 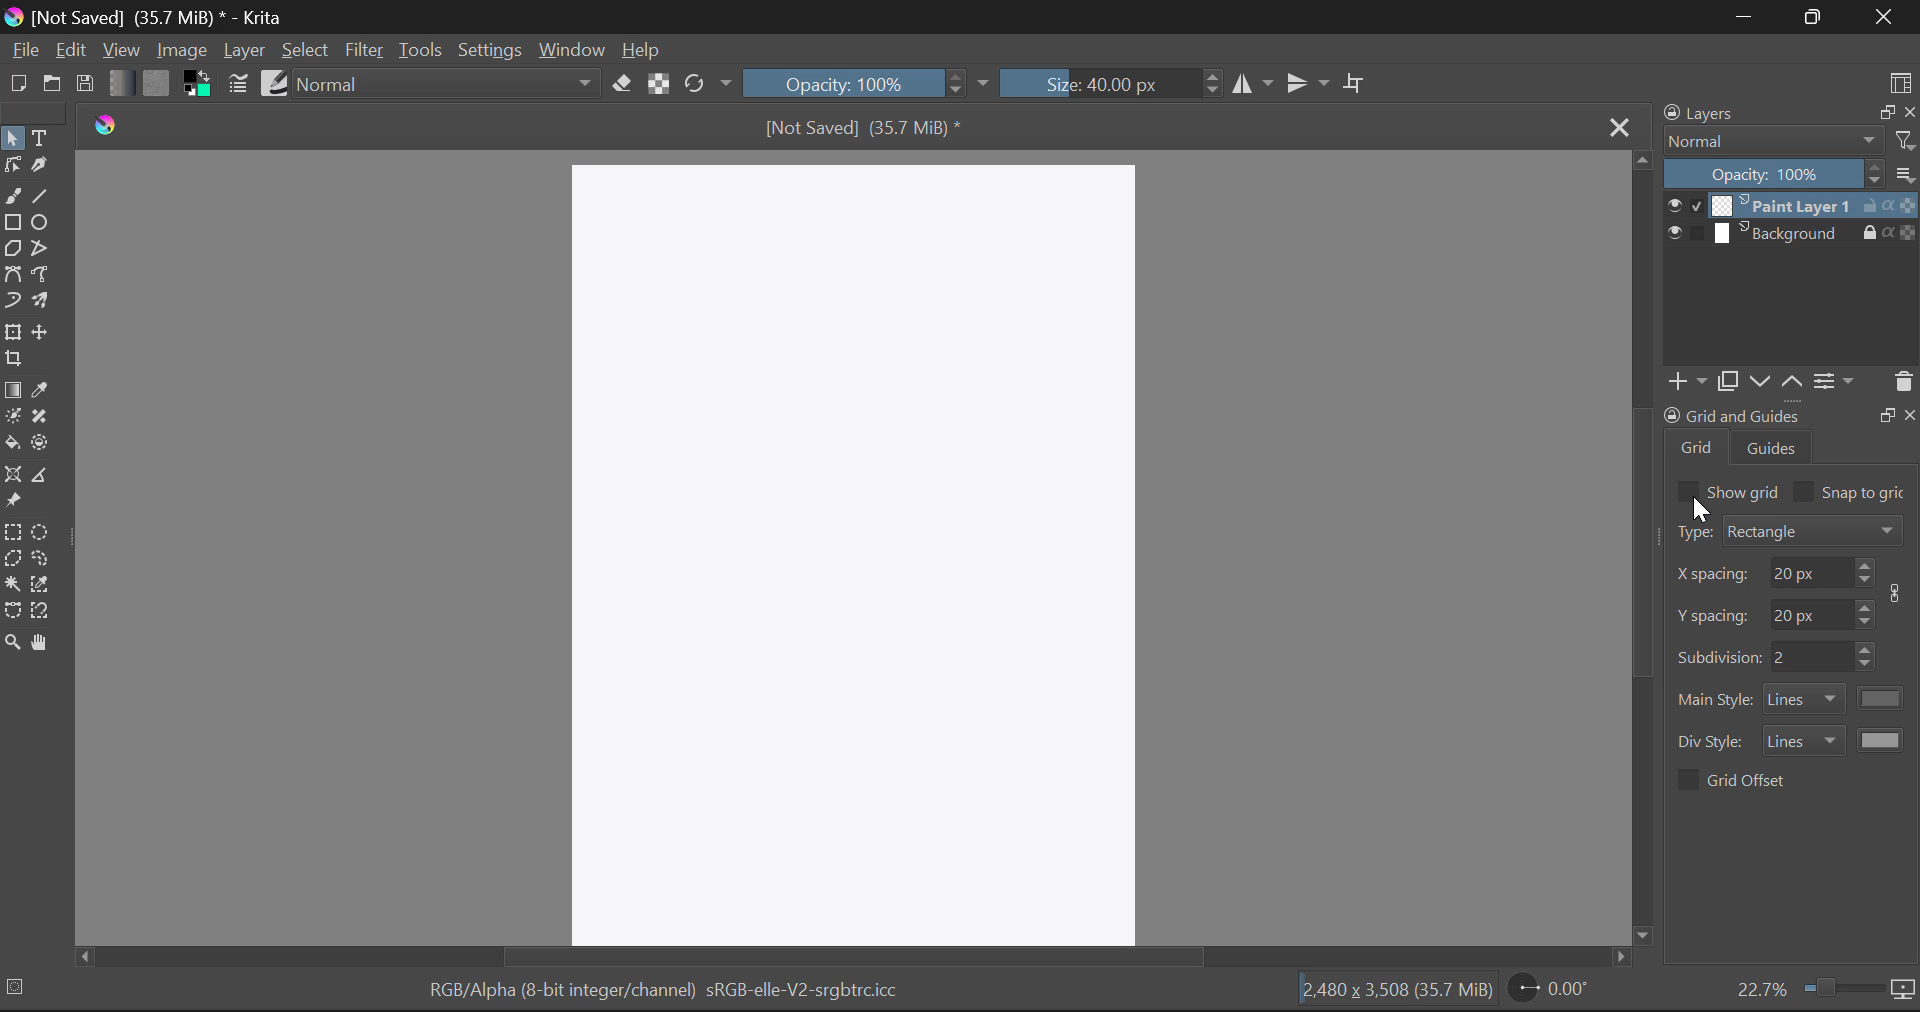 What do you see at coordinates (1900, 81) in the screenshot?
I see `Choose Workspace` at bounding box center [1900, 81].